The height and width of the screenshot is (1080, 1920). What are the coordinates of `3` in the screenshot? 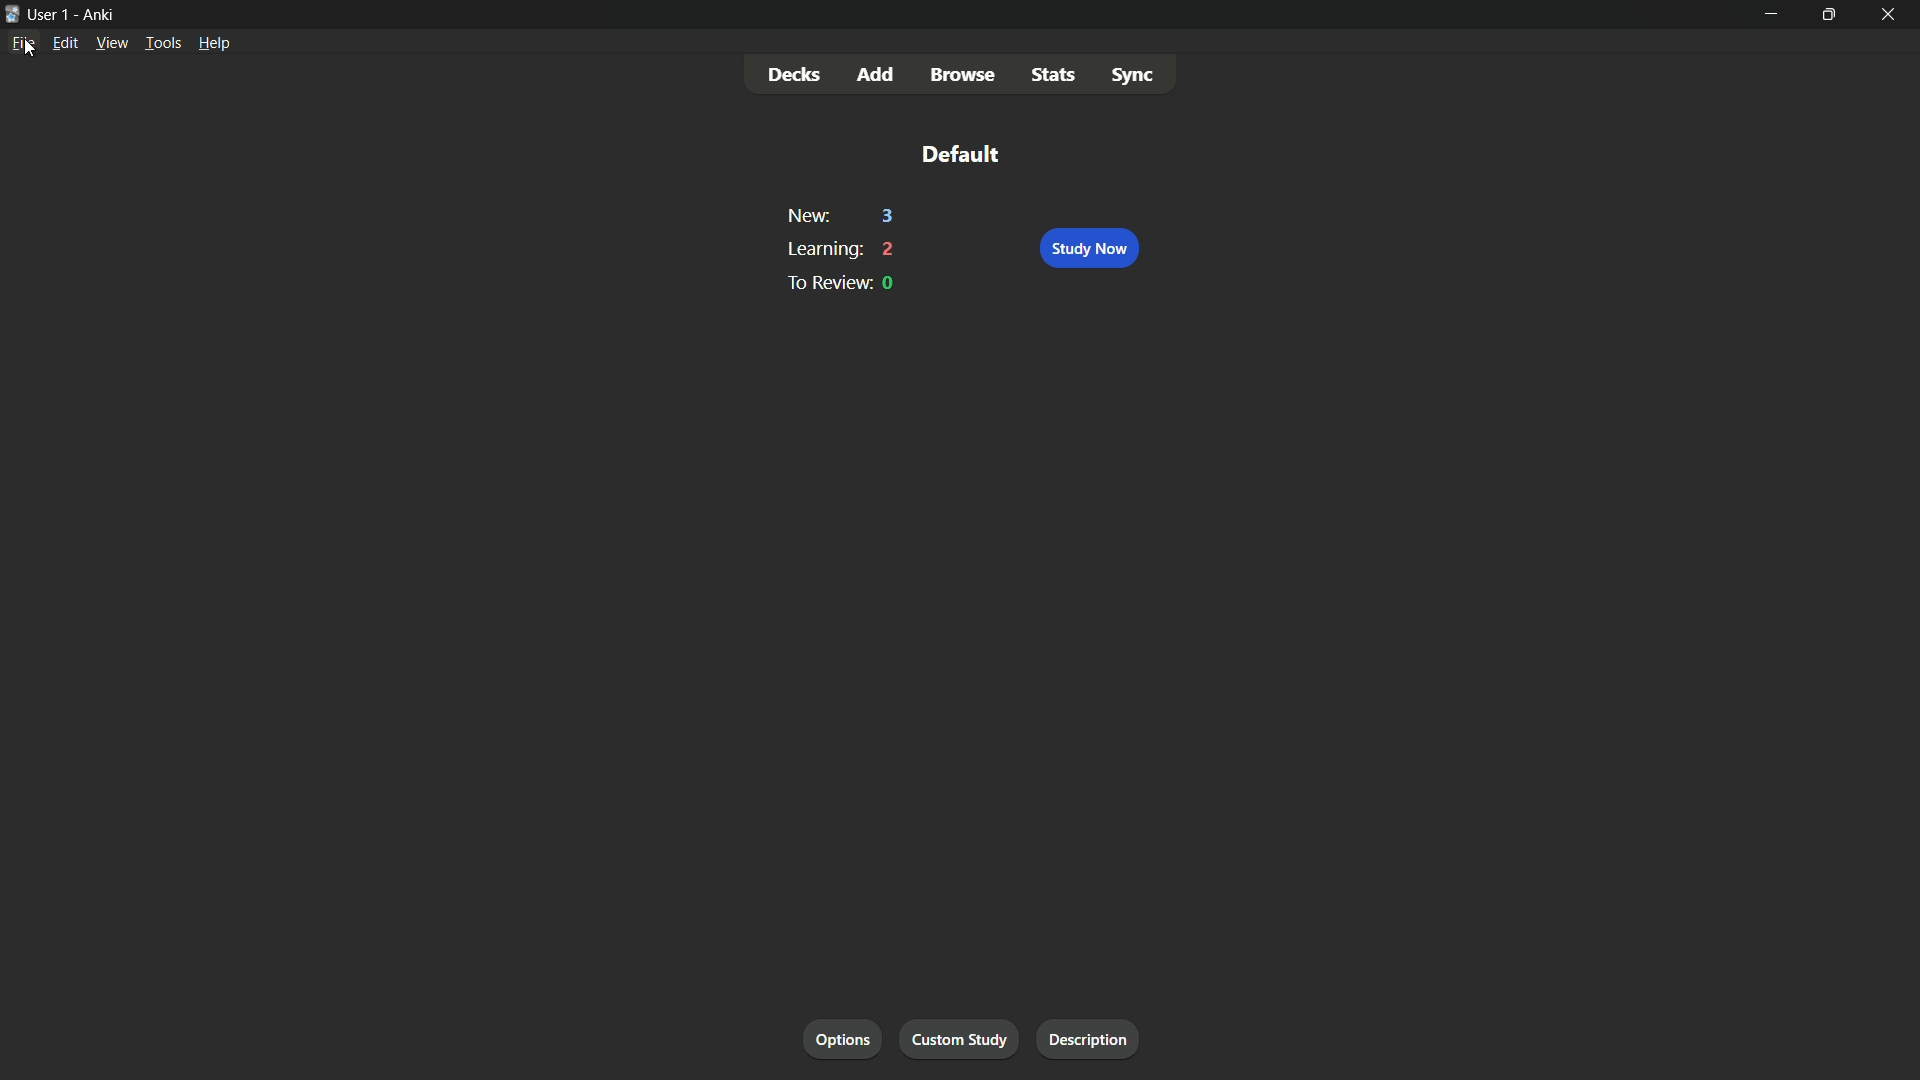 It's located at (889, 217).